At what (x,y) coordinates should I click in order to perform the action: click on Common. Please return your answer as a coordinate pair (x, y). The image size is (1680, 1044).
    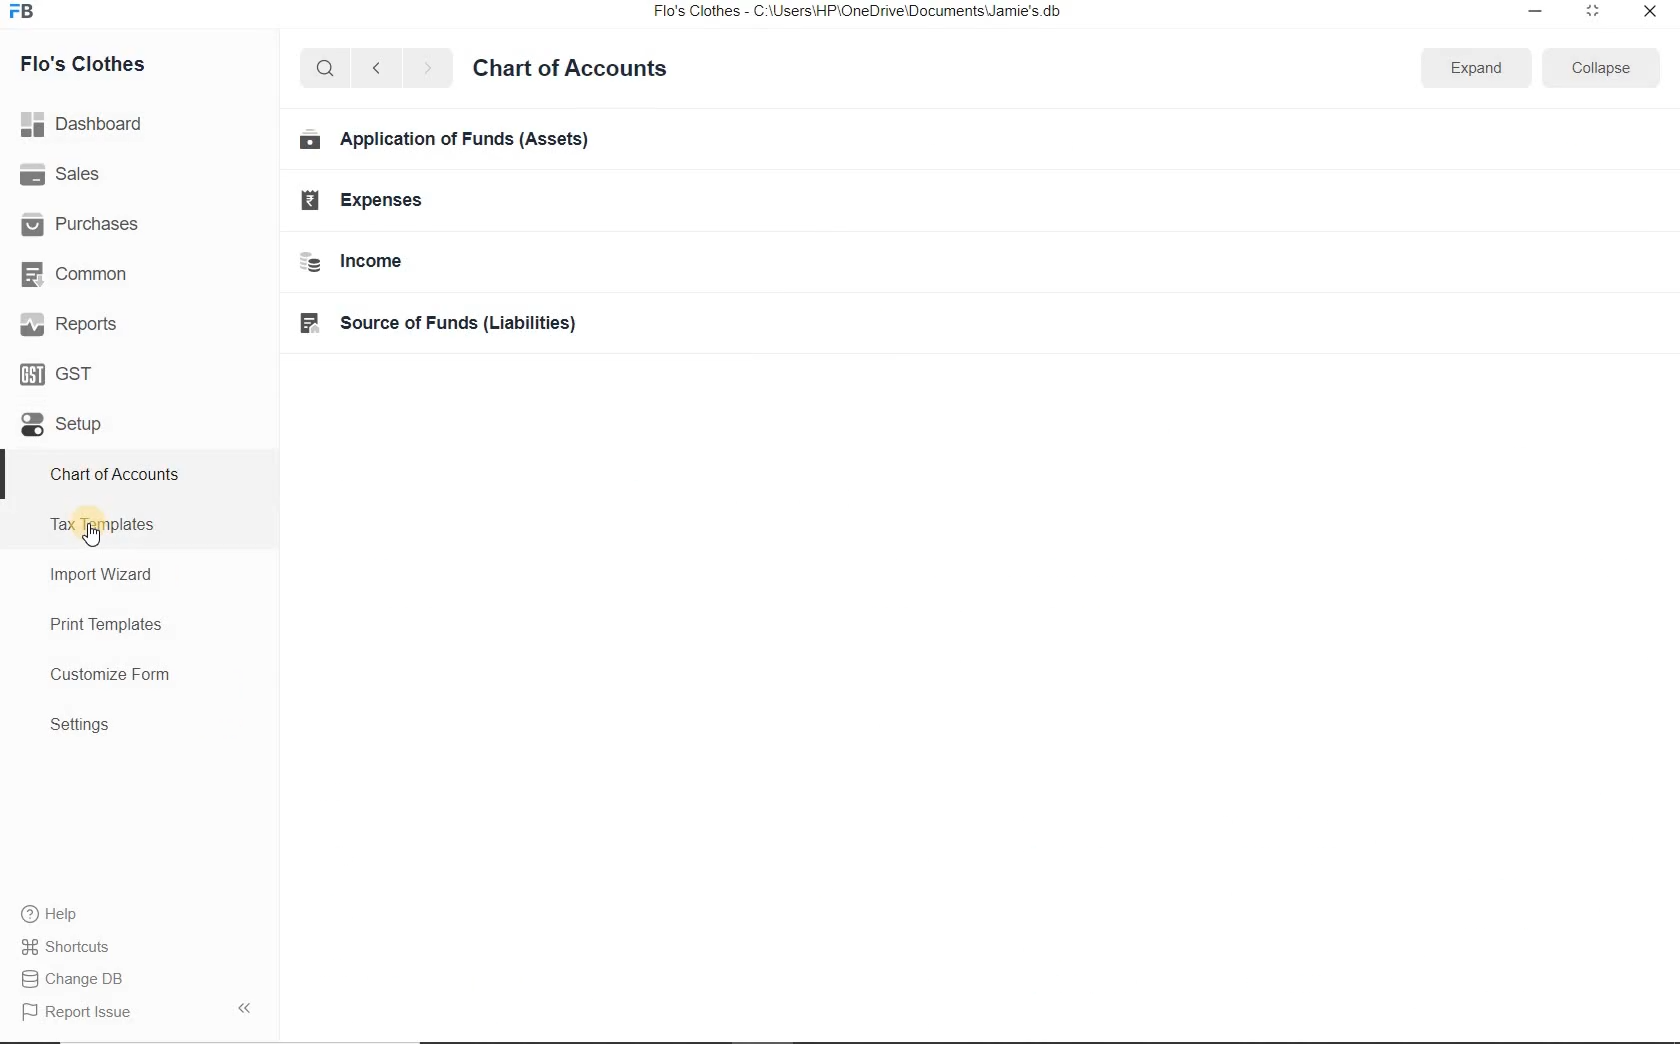
    Looking at the image, I should click on (139, 271).